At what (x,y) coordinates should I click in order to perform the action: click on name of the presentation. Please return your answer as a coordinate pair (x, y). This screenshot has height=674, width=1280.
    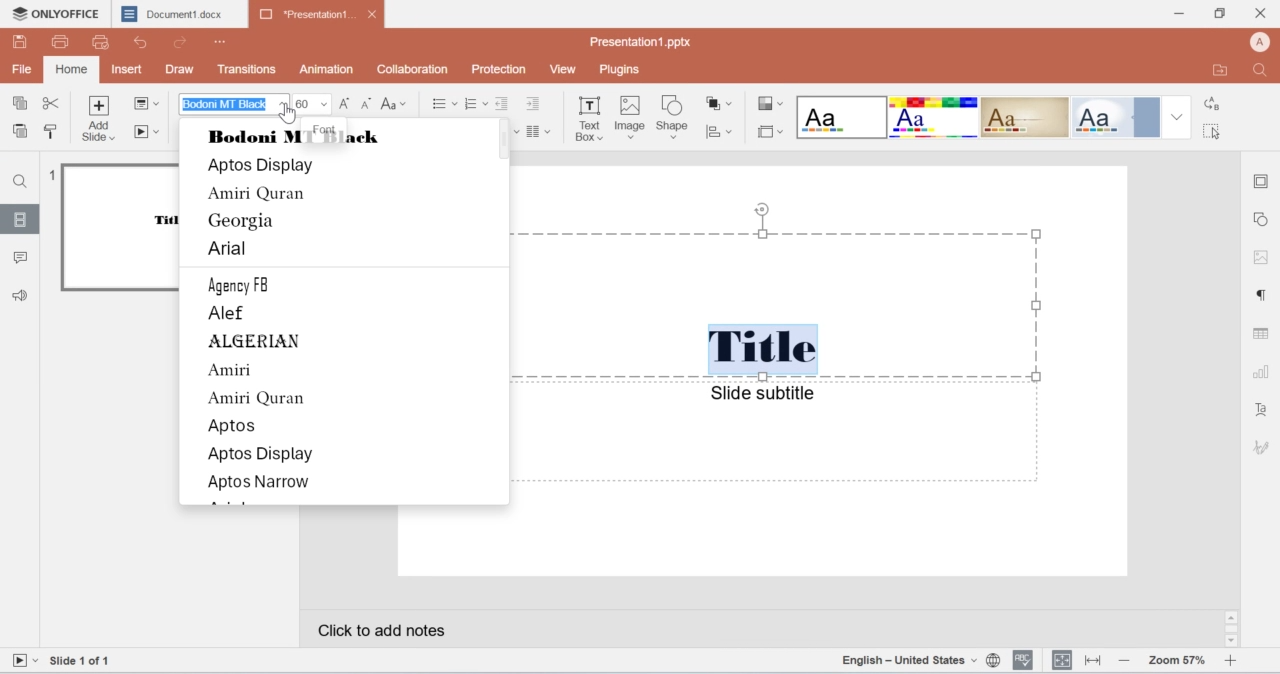
    Looking at the image, I should click on (638, 43).